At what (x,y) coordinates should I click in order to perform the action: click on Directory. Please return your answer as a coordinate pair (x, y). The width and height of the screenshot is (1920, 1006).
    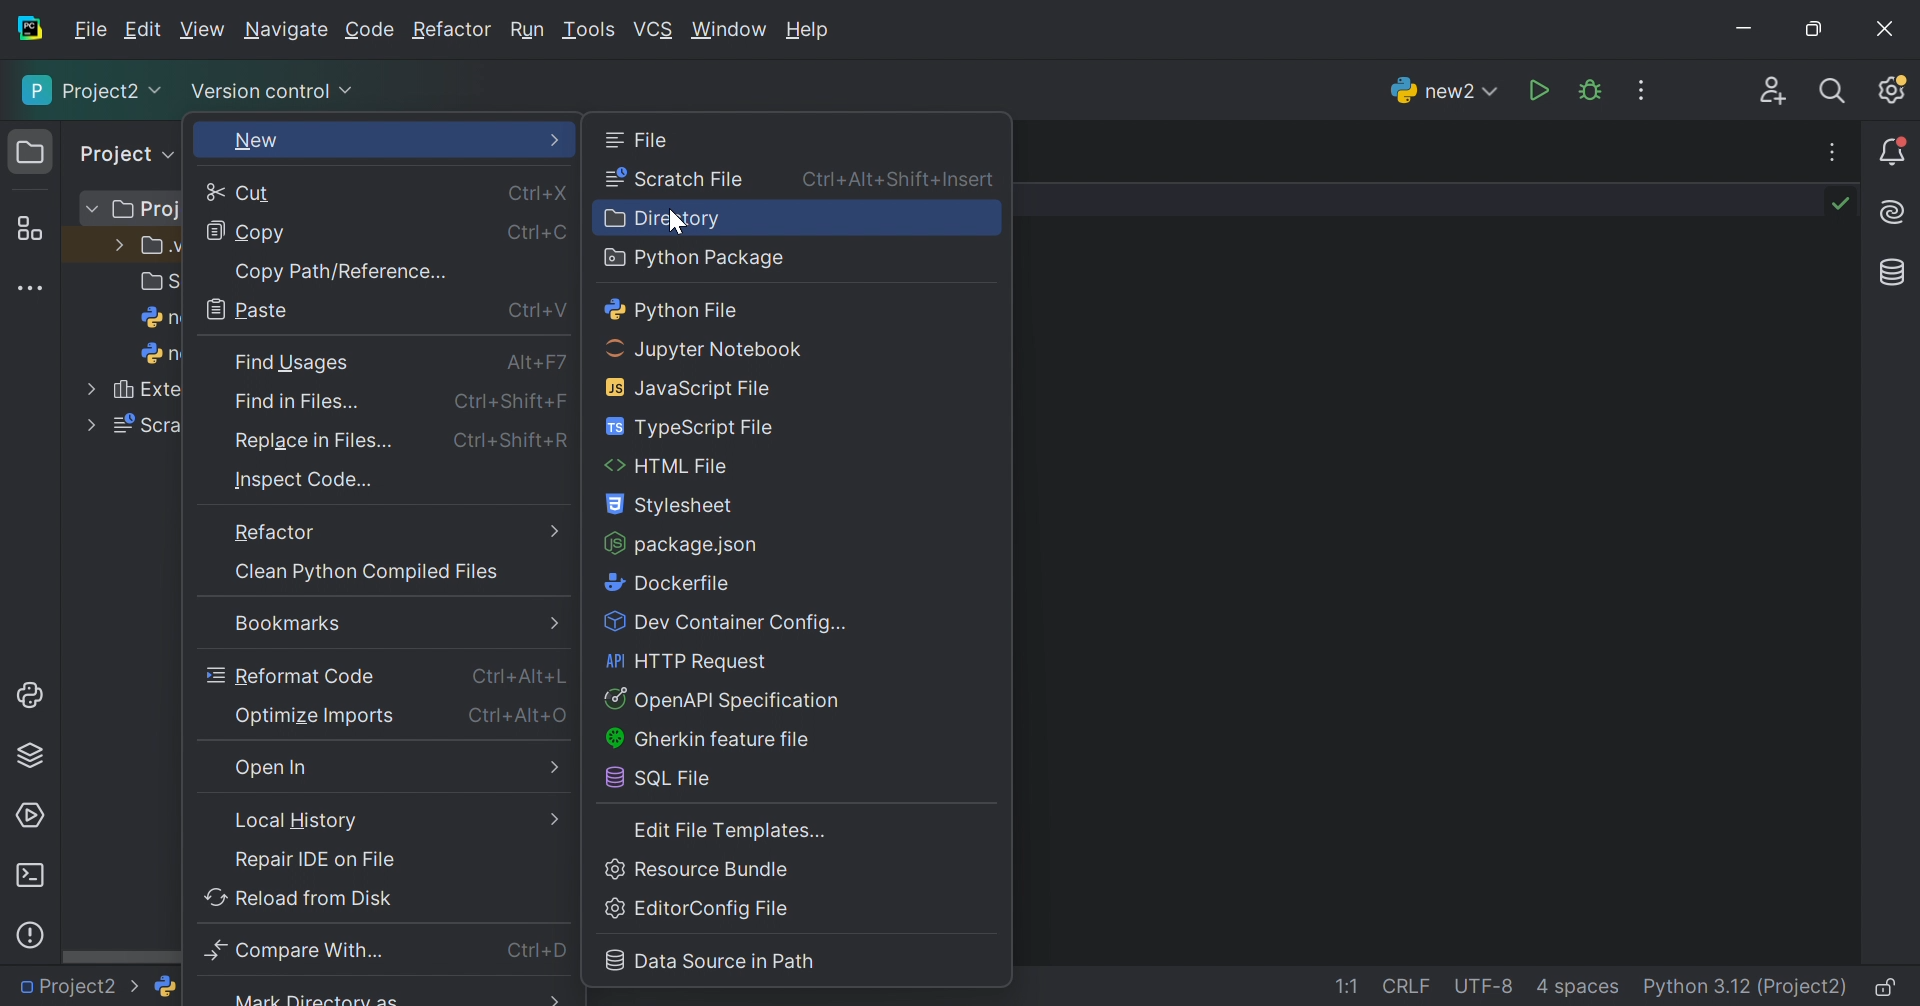
    Looking at the image, I should click on (661, 218).